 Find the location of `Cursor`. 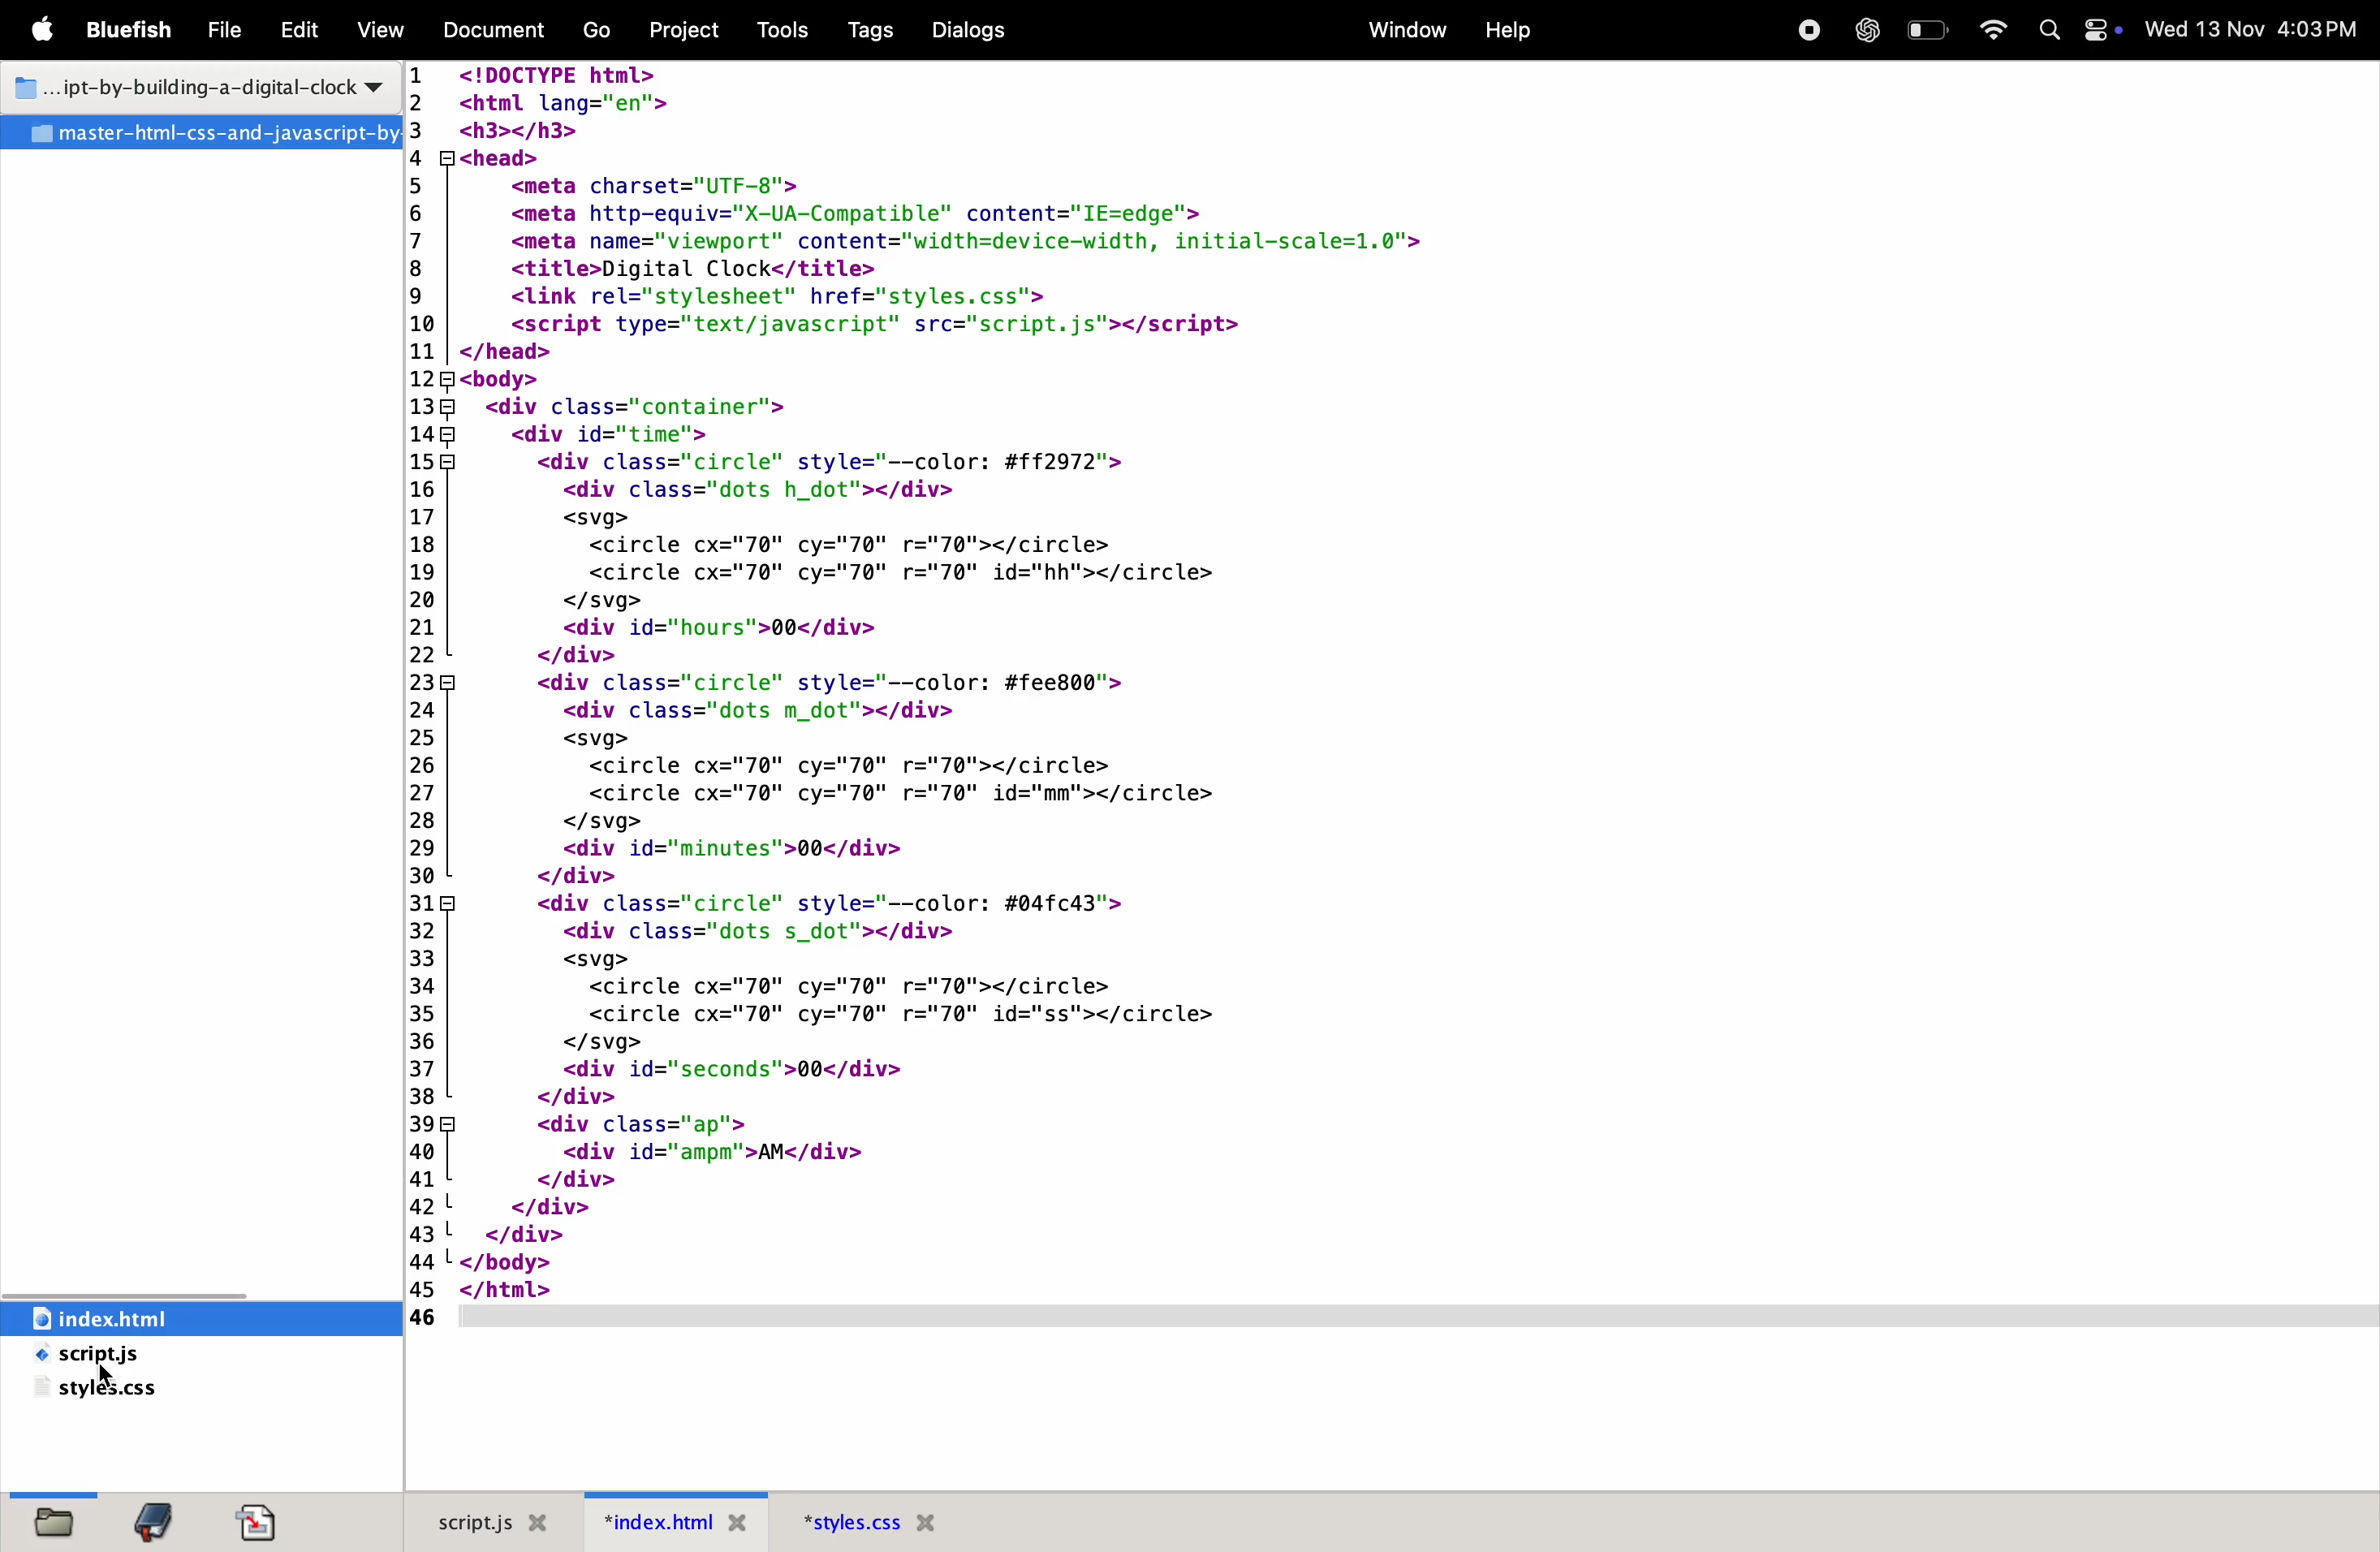

Cursor is located at coordinates (103, 1374).